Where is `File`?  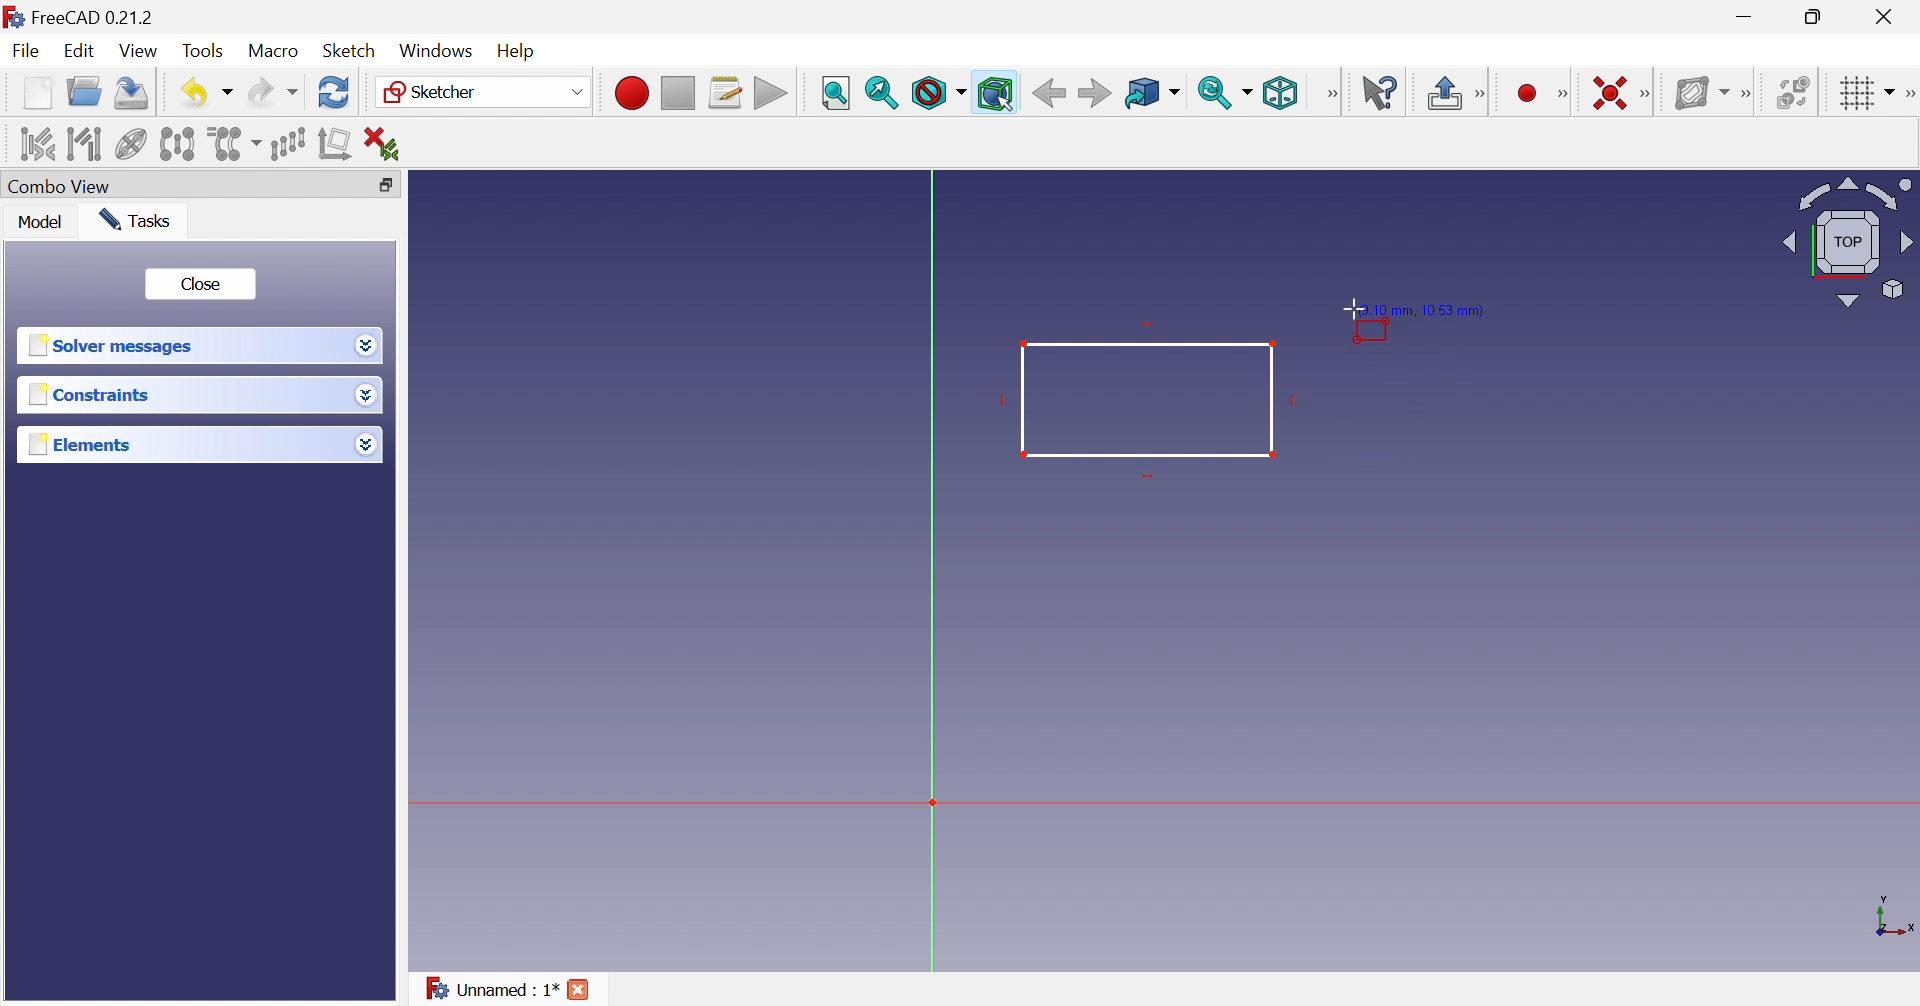 File is located at coordinates (28, 52).